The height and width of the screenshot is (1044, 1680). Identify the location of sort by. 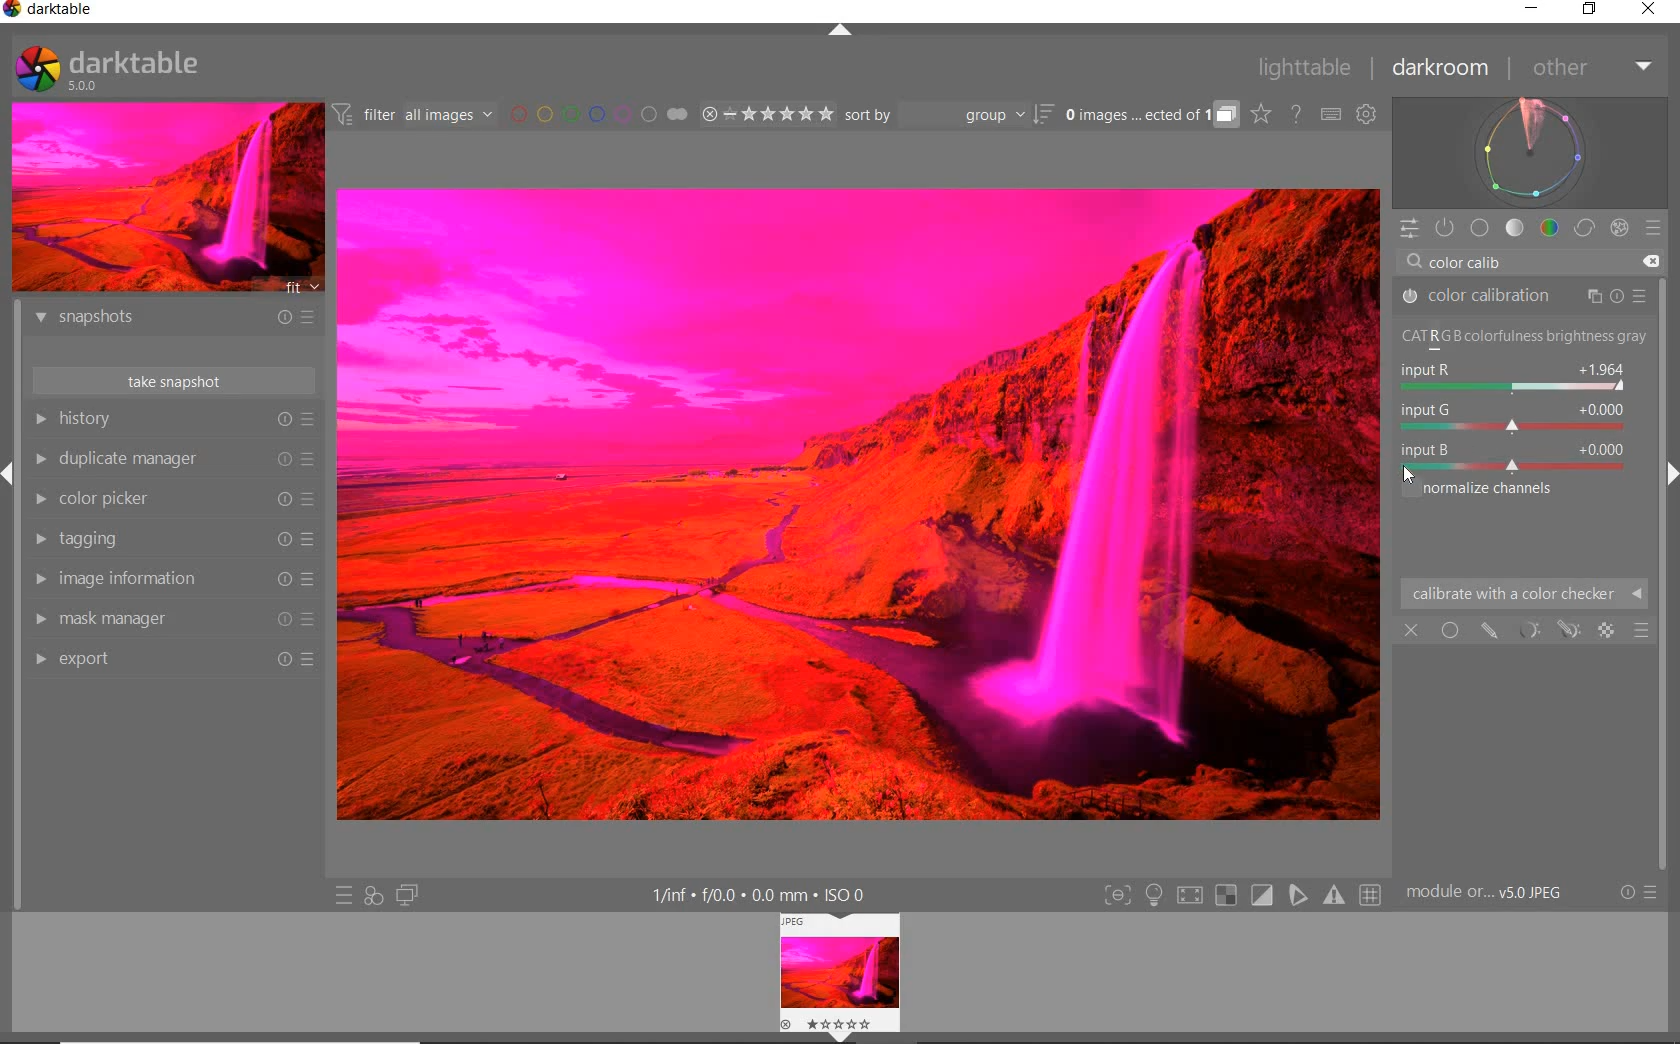
(949, 114).